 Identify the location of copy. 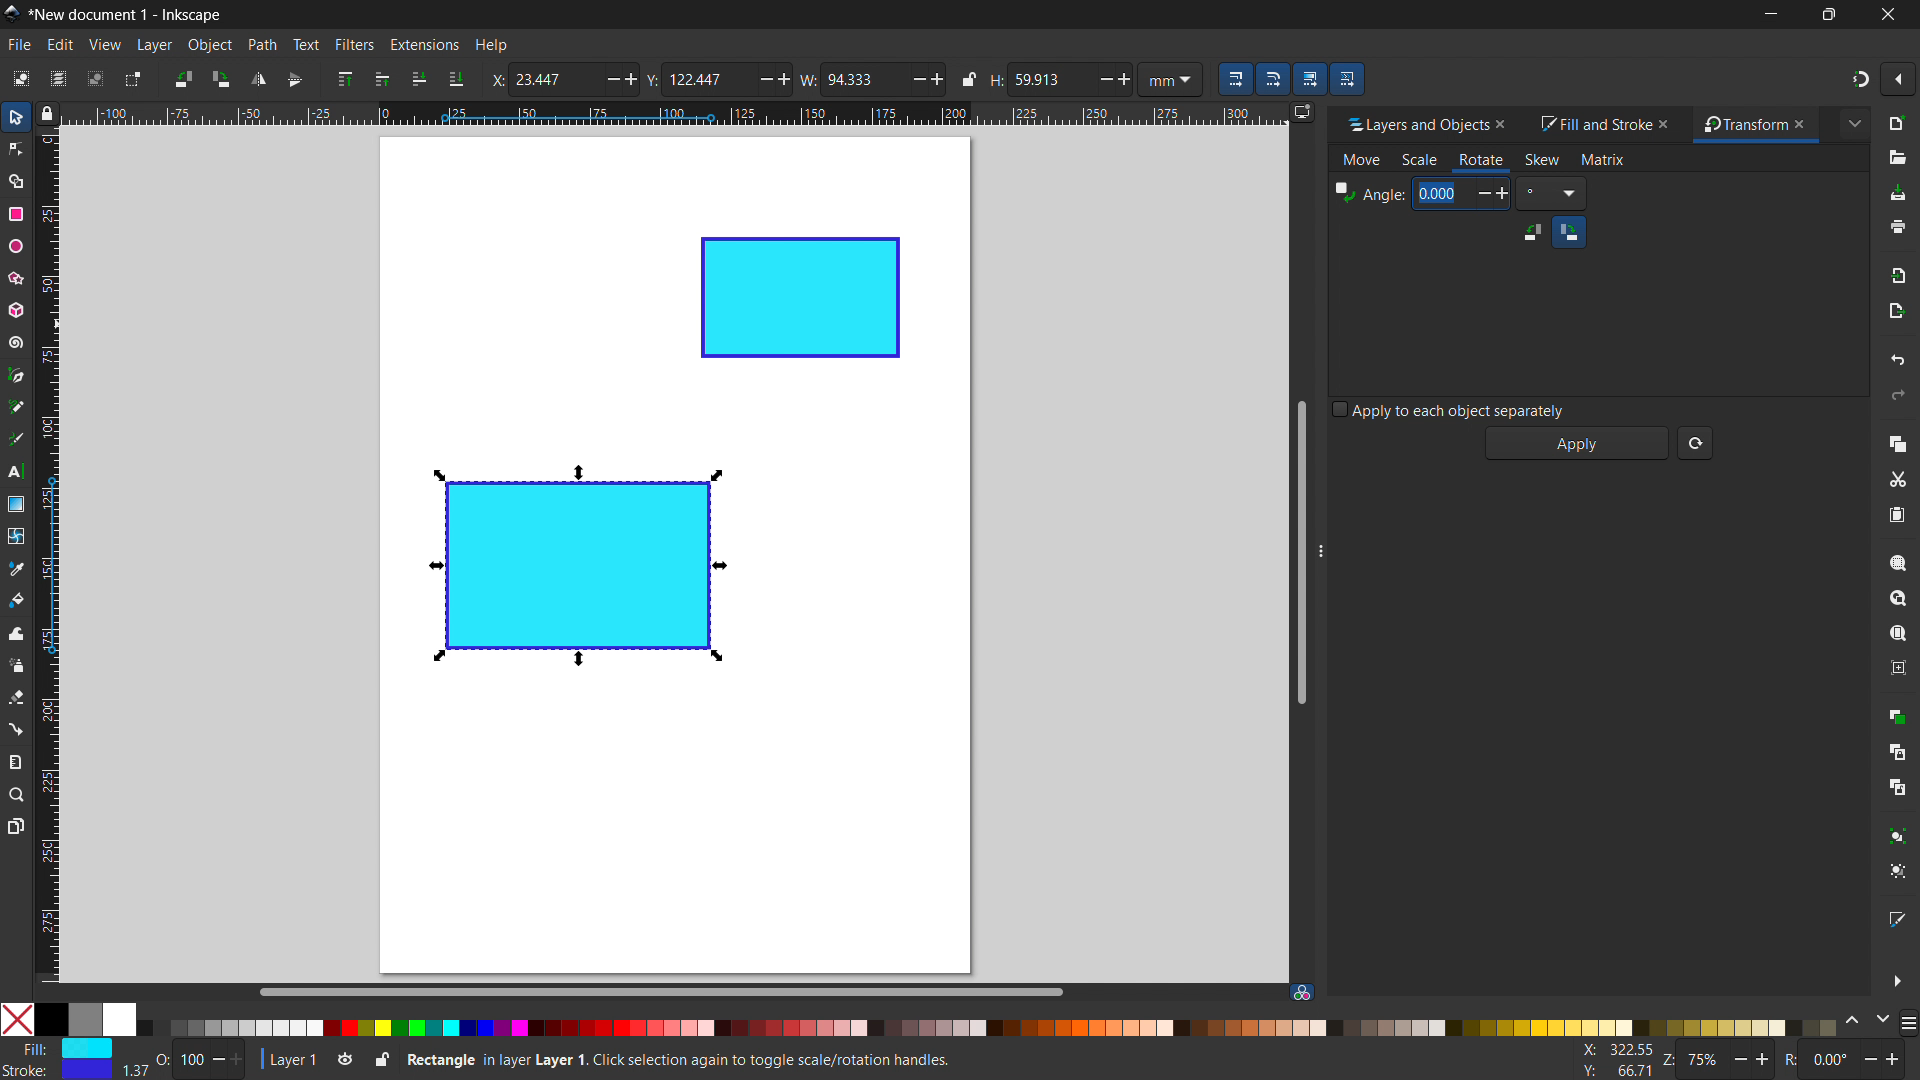
(1898, 443).